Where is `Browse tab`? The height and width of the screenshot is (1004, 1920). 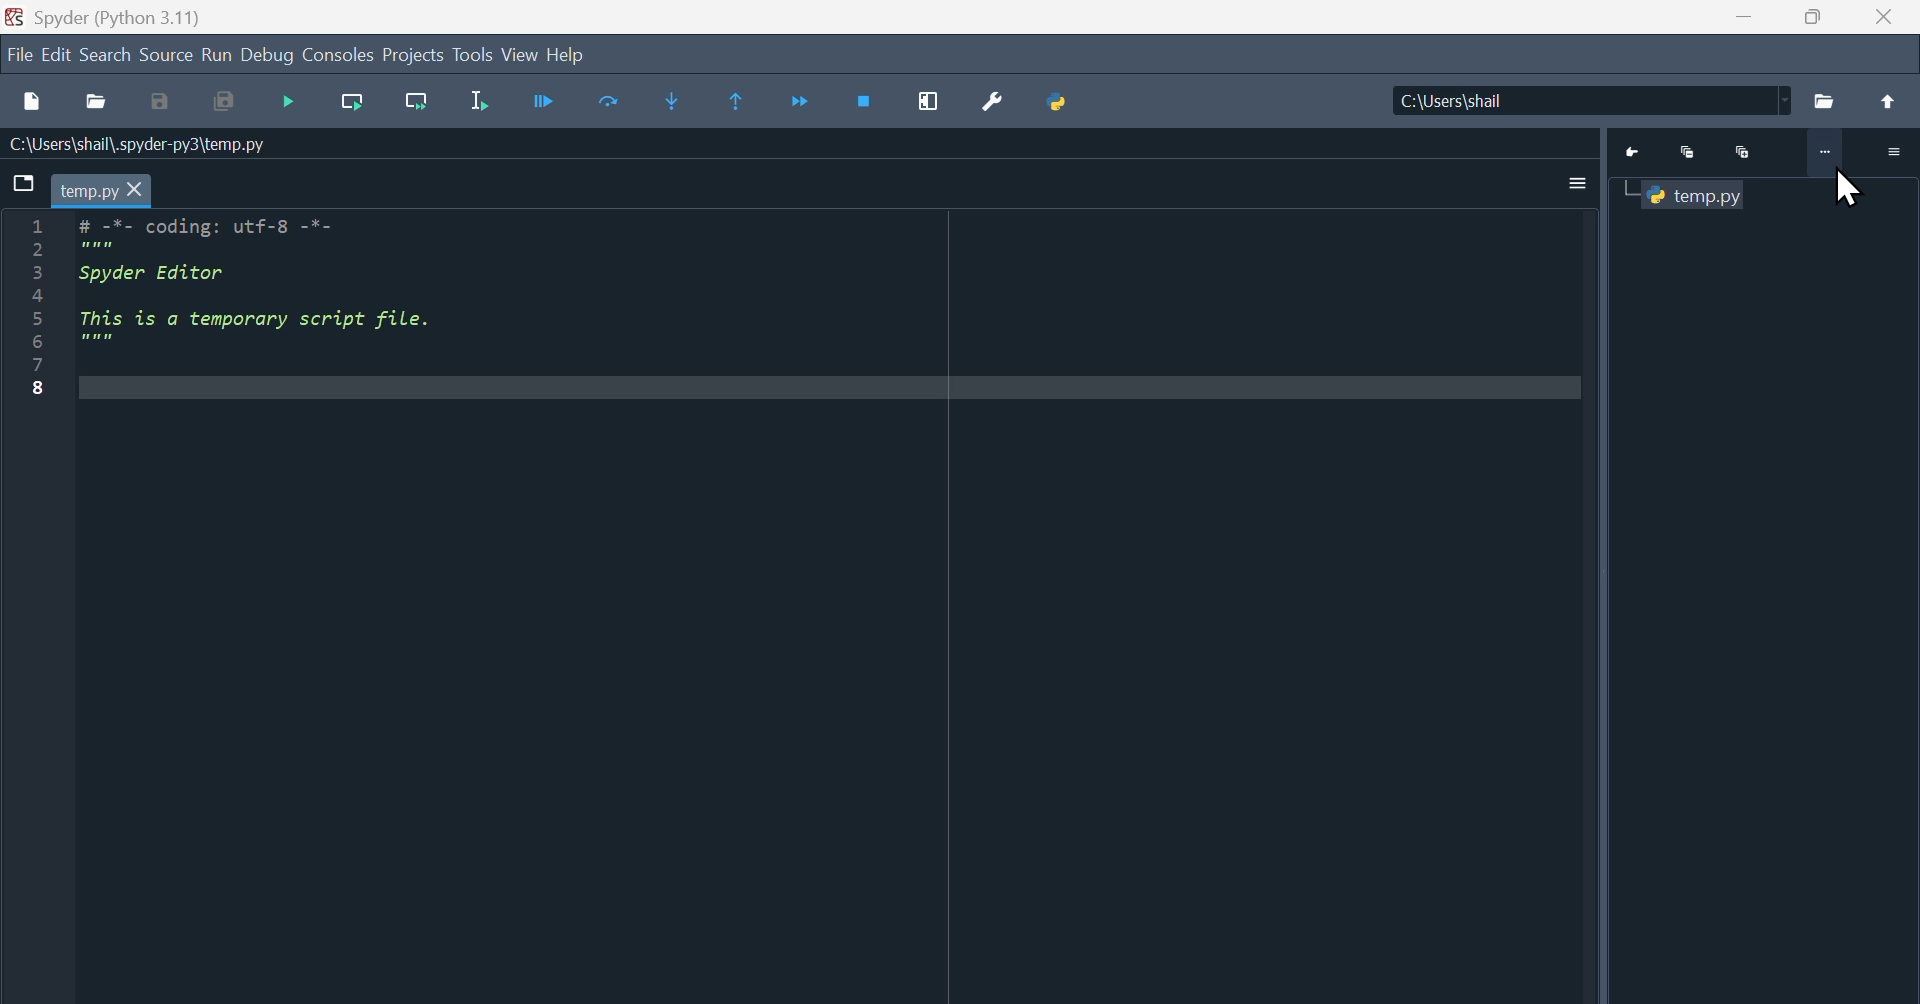 Browse tab is located at coordinates (24, 181).